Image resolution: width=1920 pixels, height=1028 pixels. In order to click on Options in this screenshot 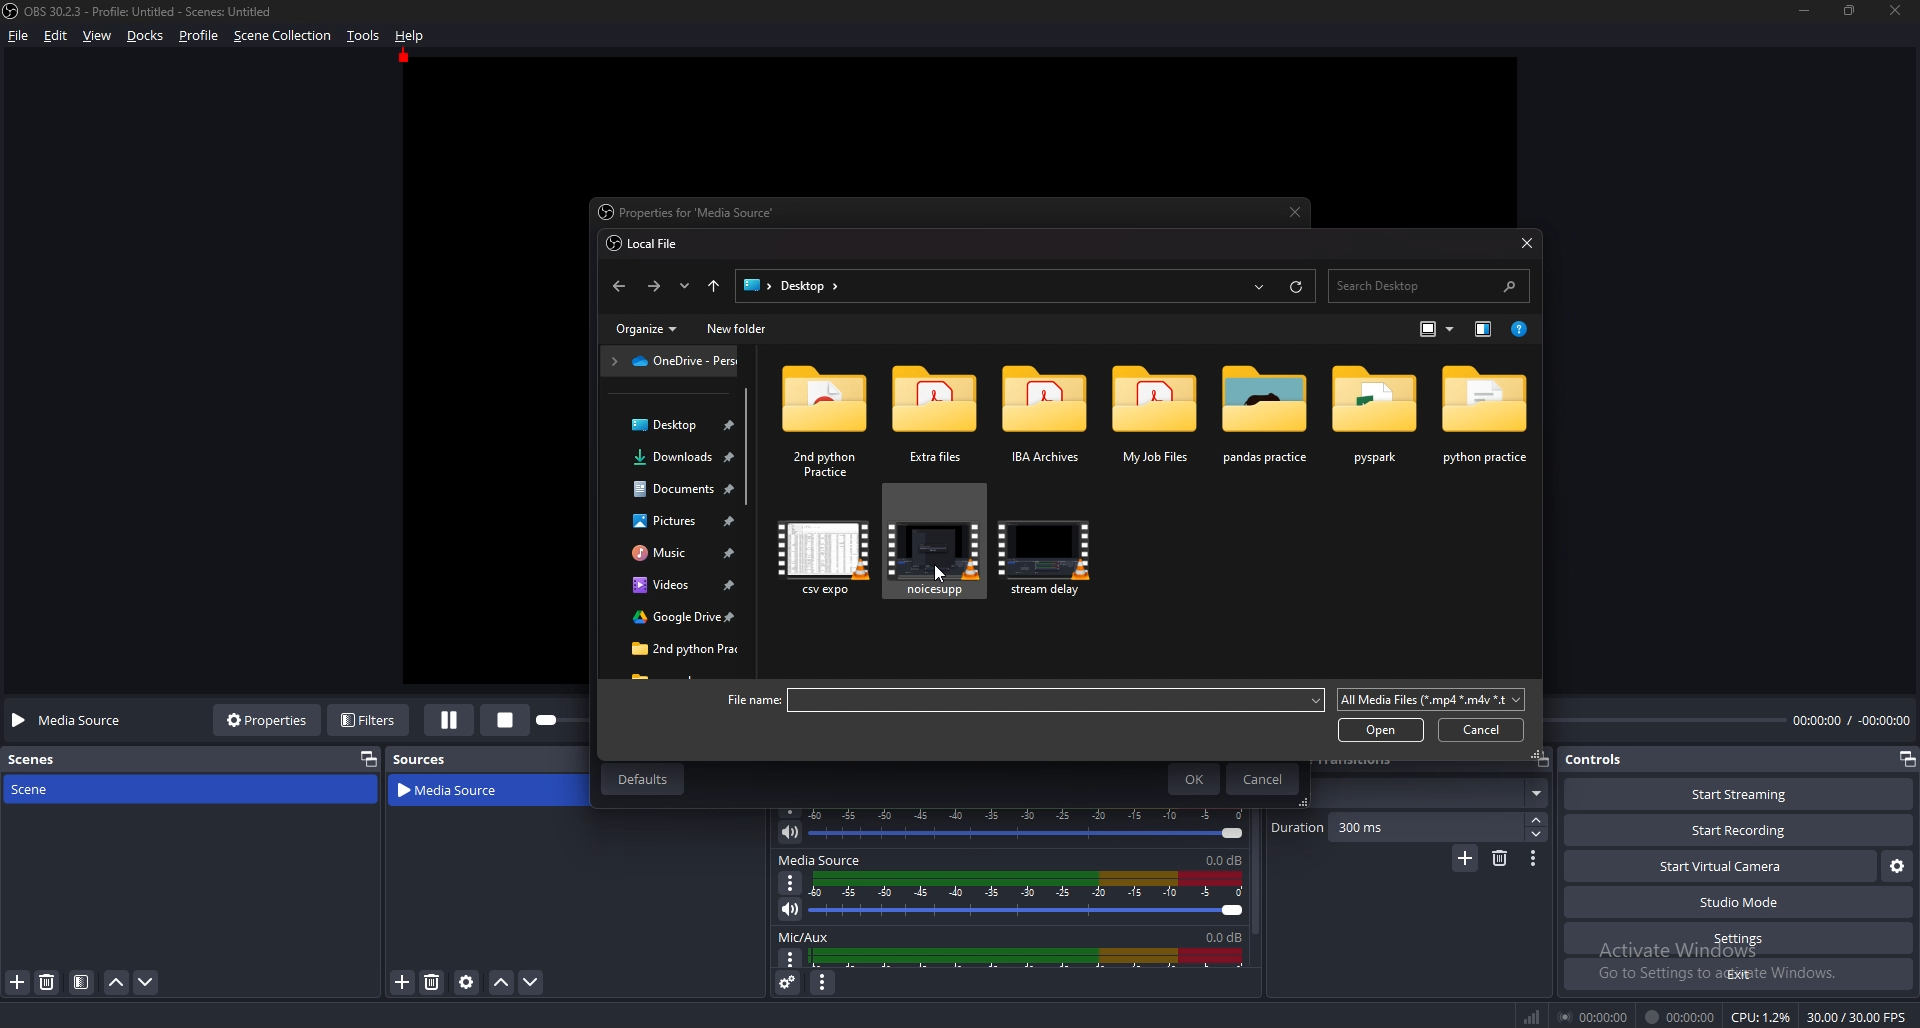, I will do `click(791, 882)`.